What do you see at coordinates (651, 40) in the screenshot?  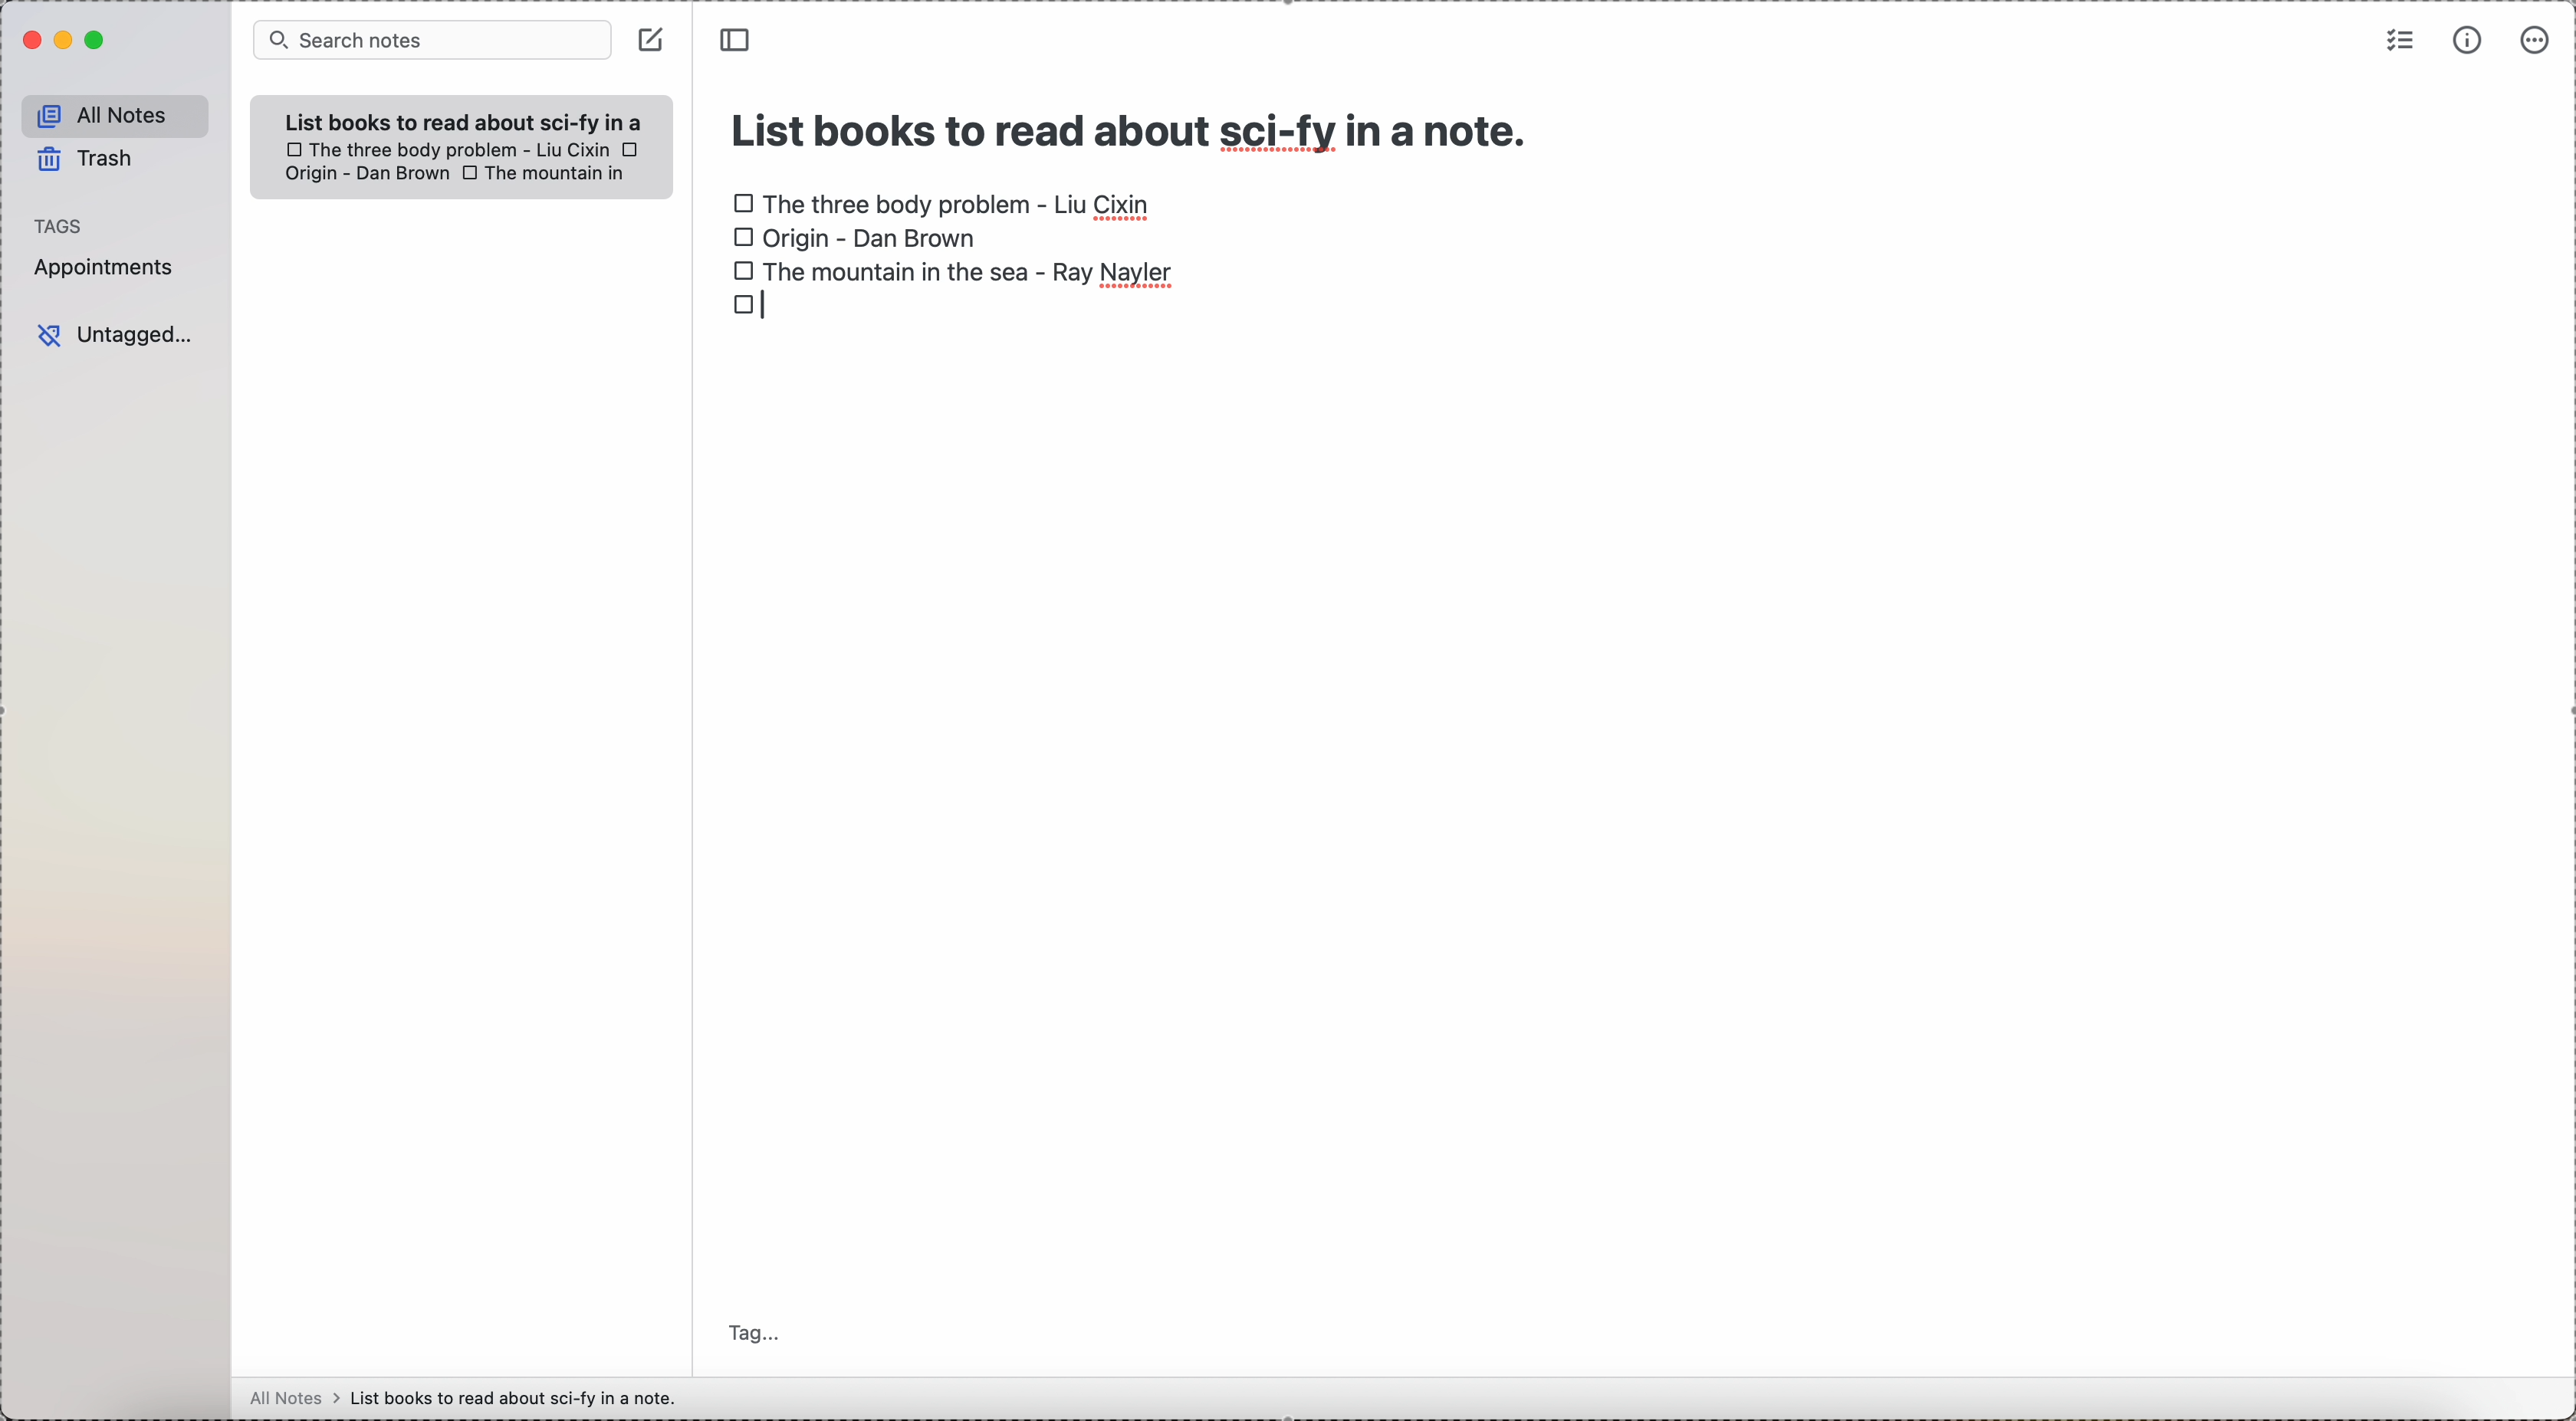 I see `create note` at bounding box center [651, 40].